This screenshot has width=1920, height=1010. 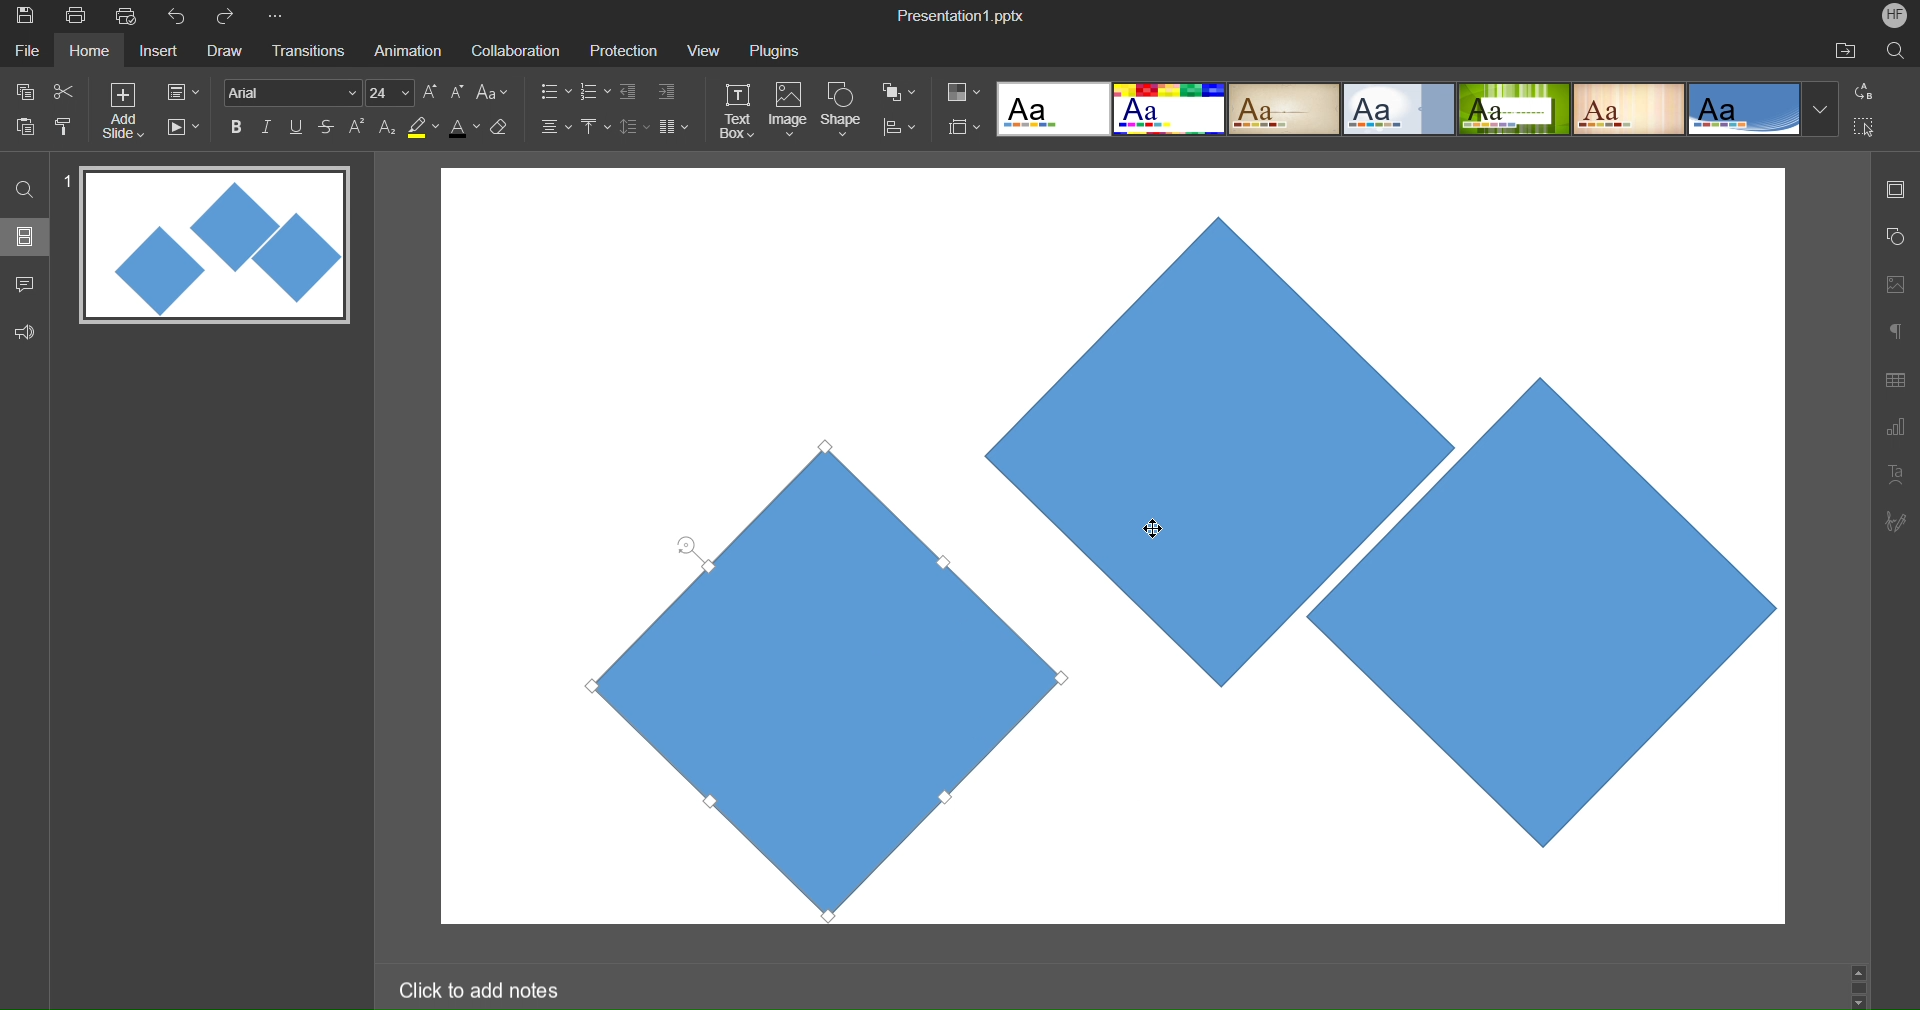 I want to click on Underline, so click(x=297, y=127).